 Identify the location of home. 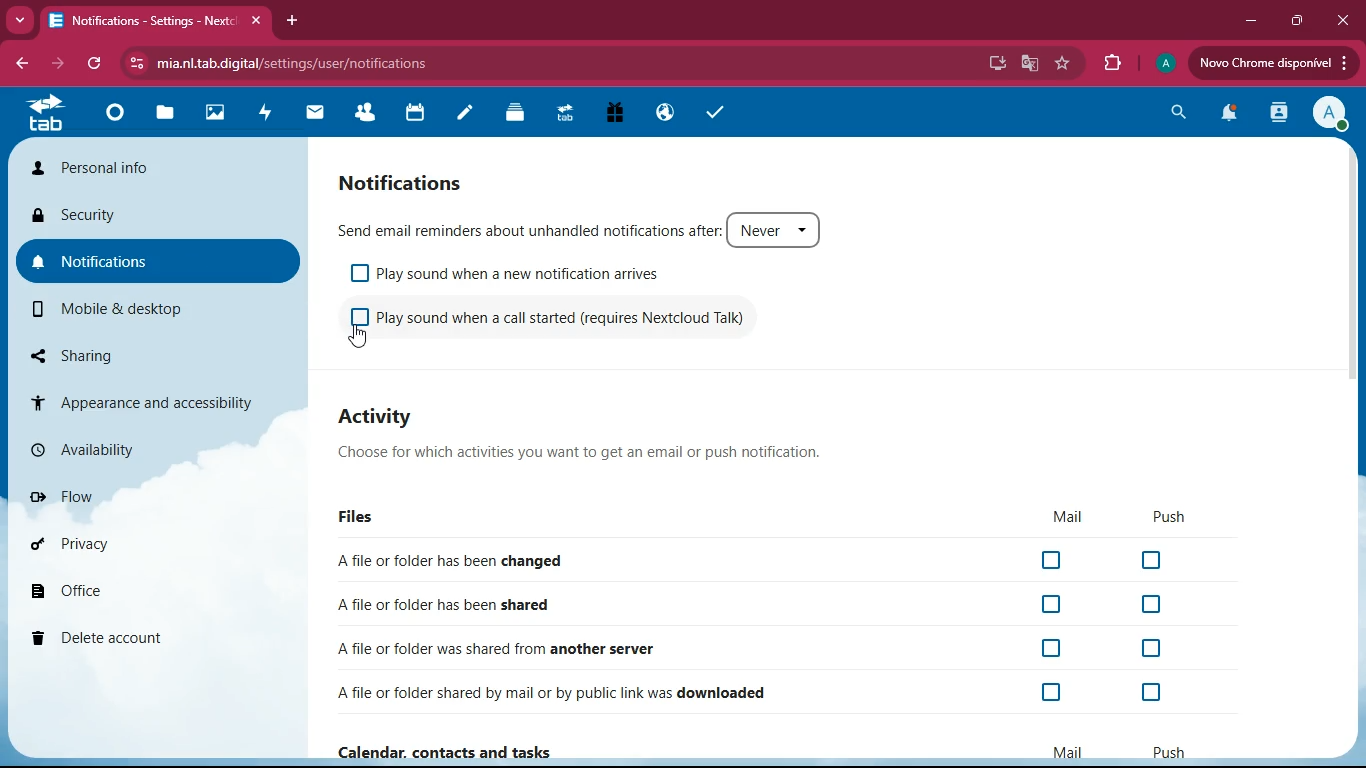
(113, 120).